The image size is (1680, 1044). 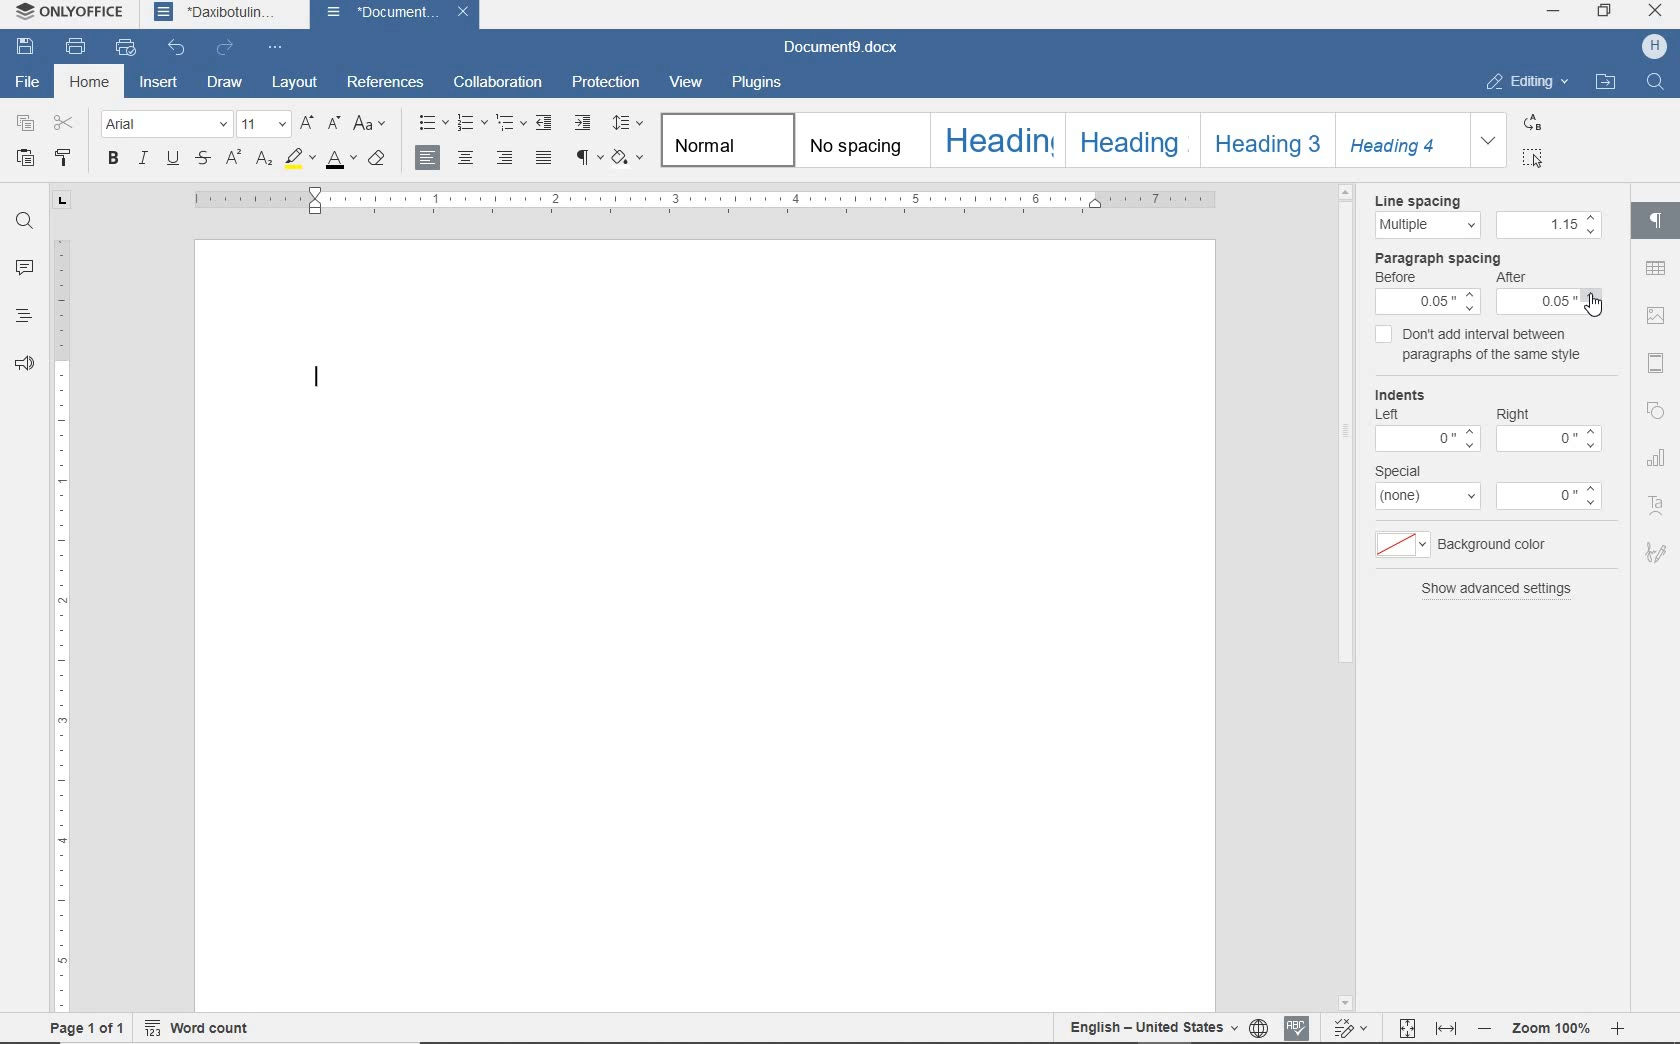 I want to click on Heading 2, so click(x=1130, y=140).